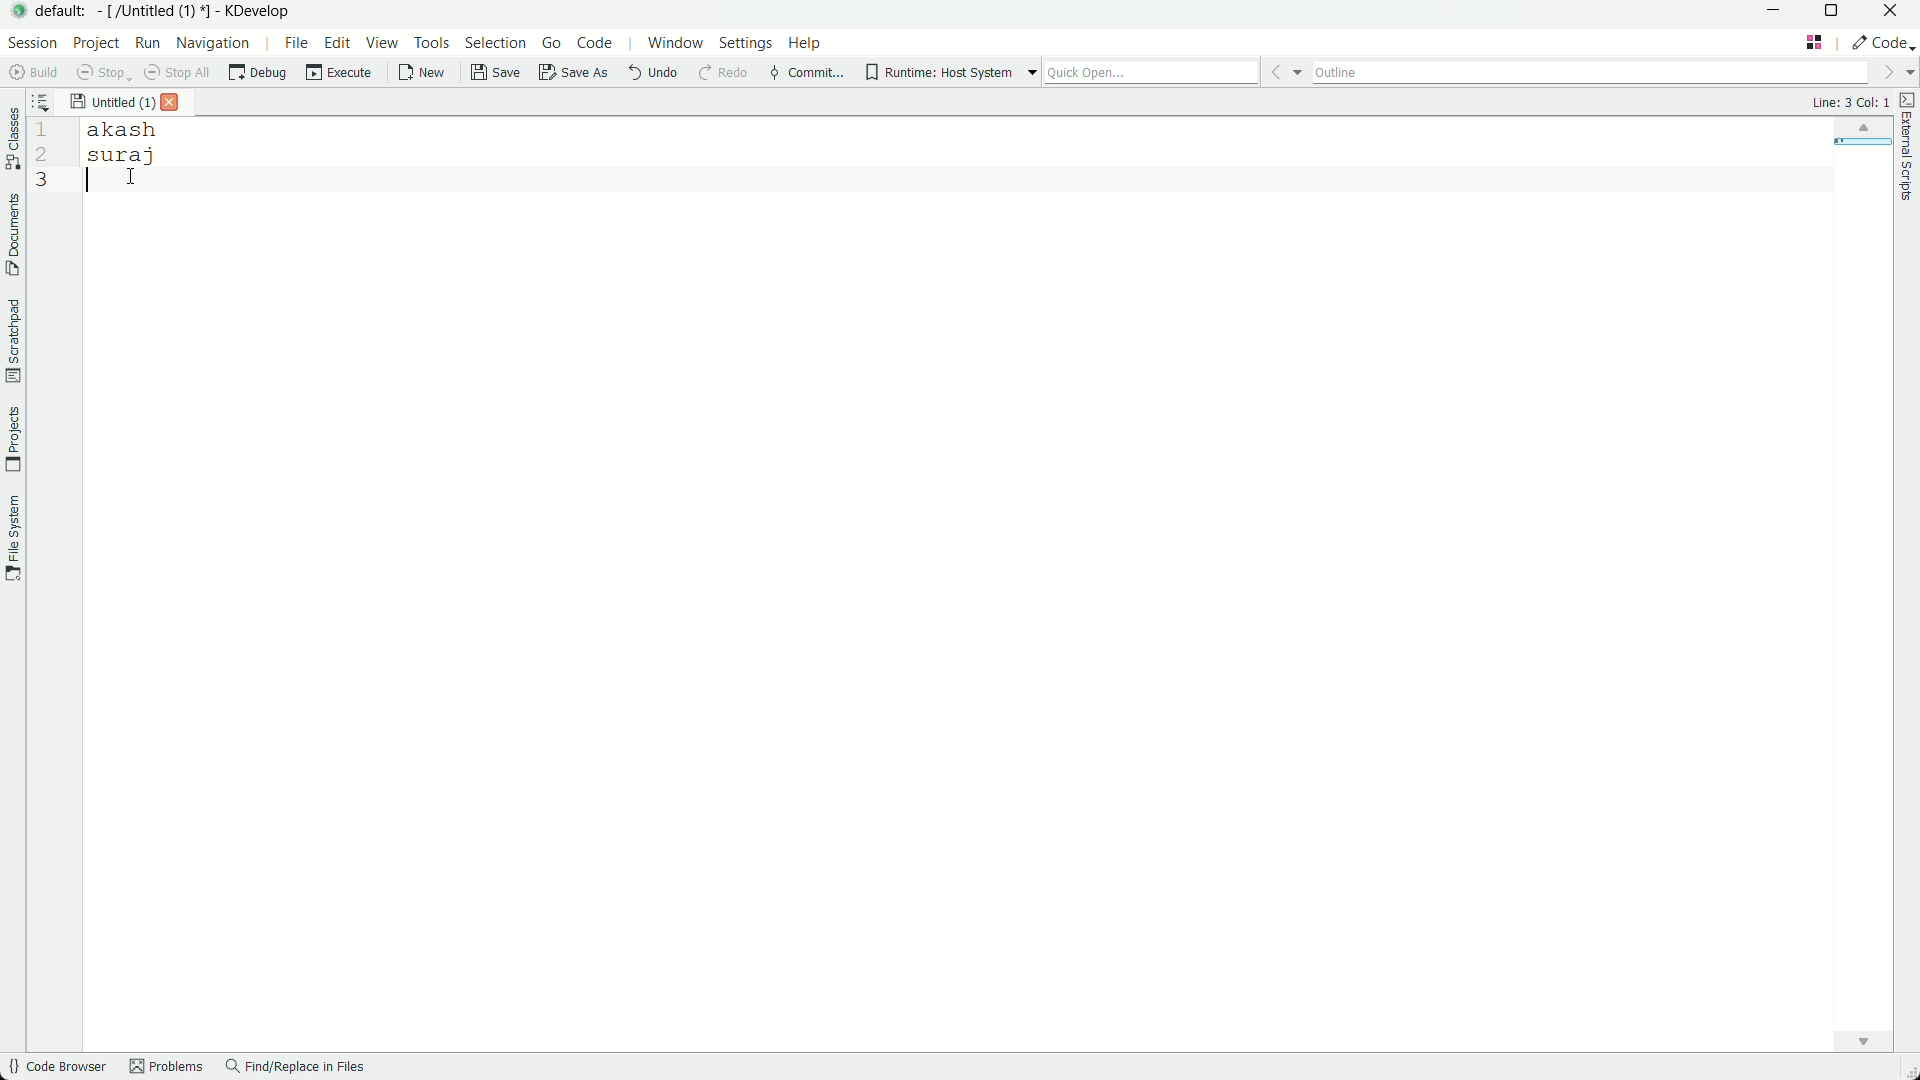 The image size is (1920, 1080). What do you see at coordinates (30, 72) in the screenshot?
I see `build` at bounding box center [30, 72].